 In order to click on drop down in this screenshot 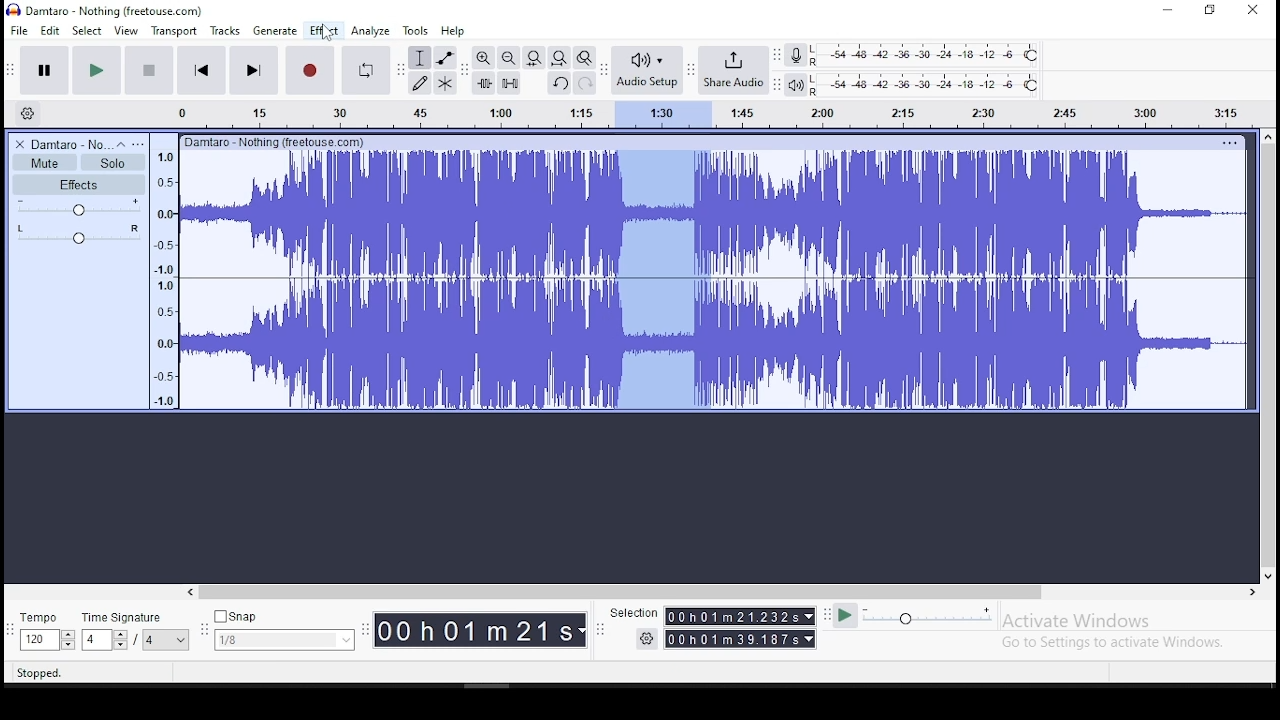, I will do `click(182, 640)`.